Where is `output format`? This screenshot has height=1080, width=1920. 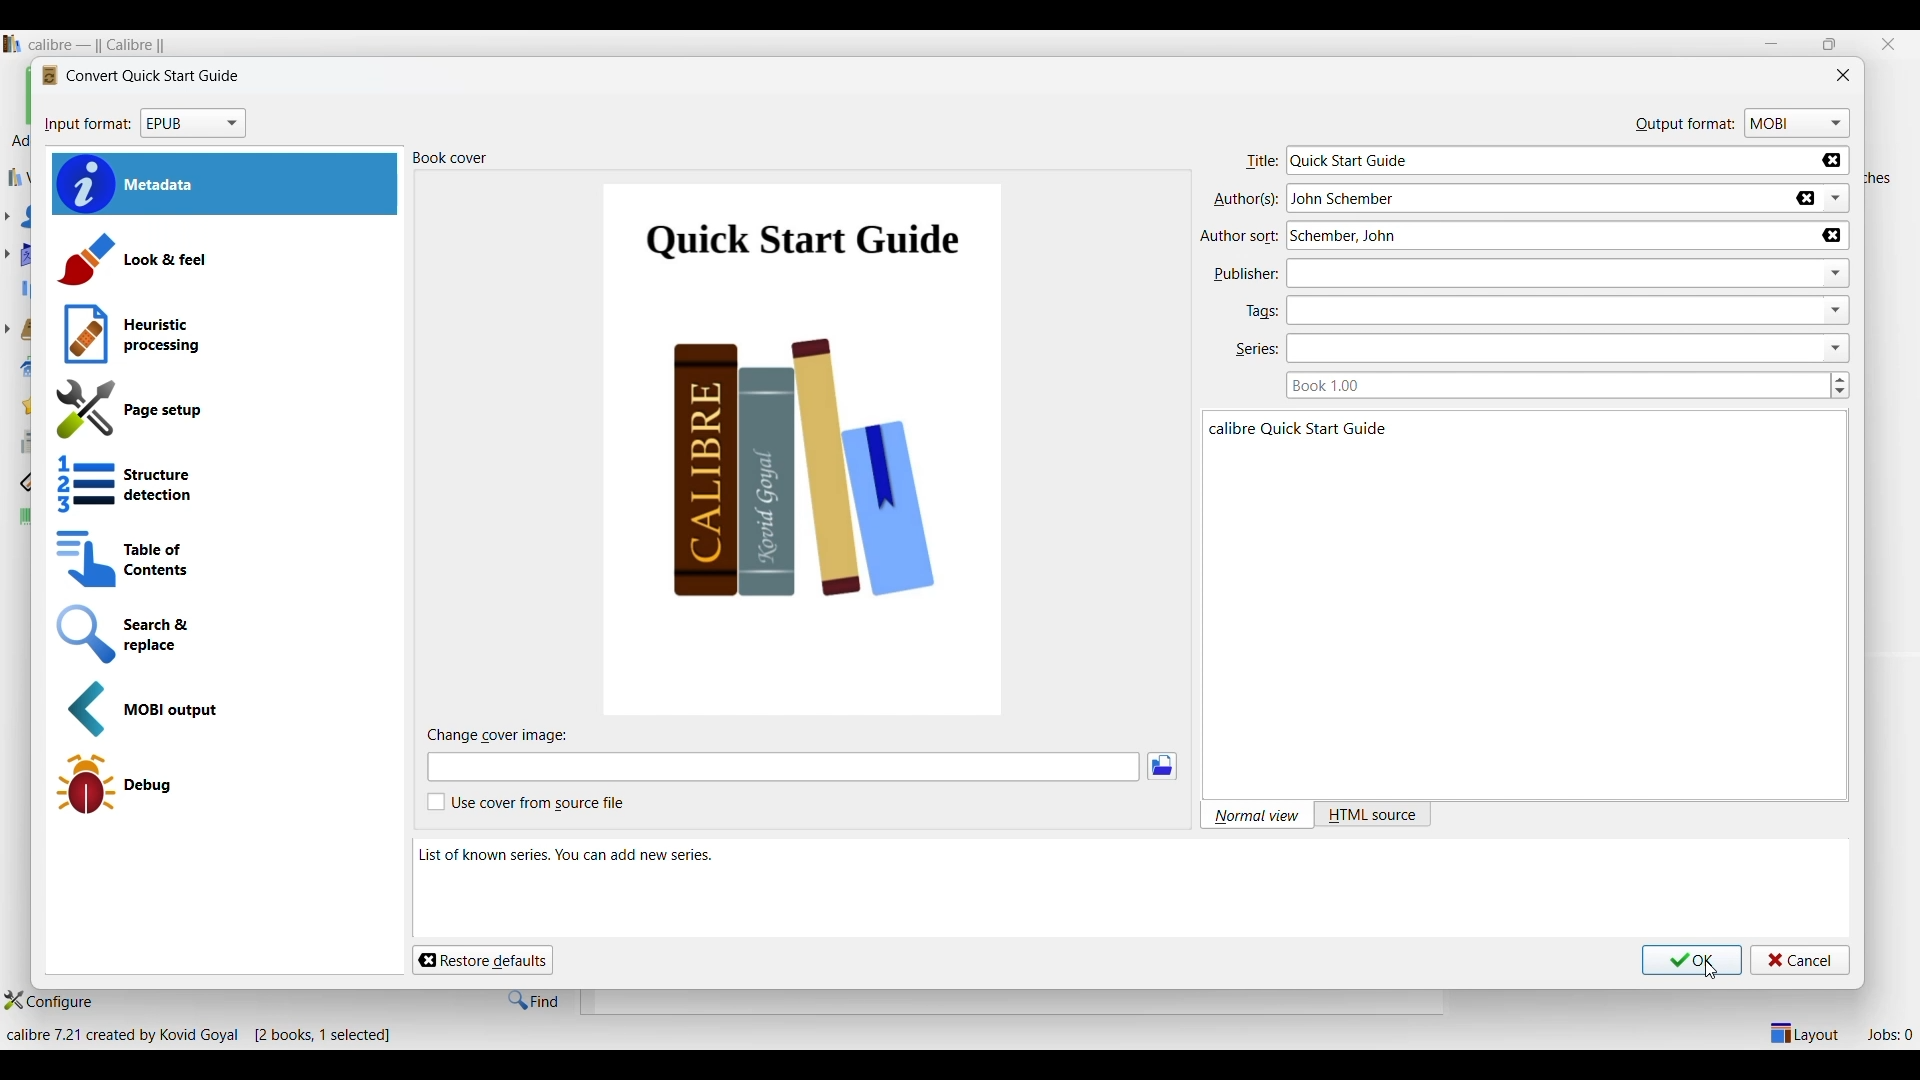 output format is located at coordinates (1684, 123).